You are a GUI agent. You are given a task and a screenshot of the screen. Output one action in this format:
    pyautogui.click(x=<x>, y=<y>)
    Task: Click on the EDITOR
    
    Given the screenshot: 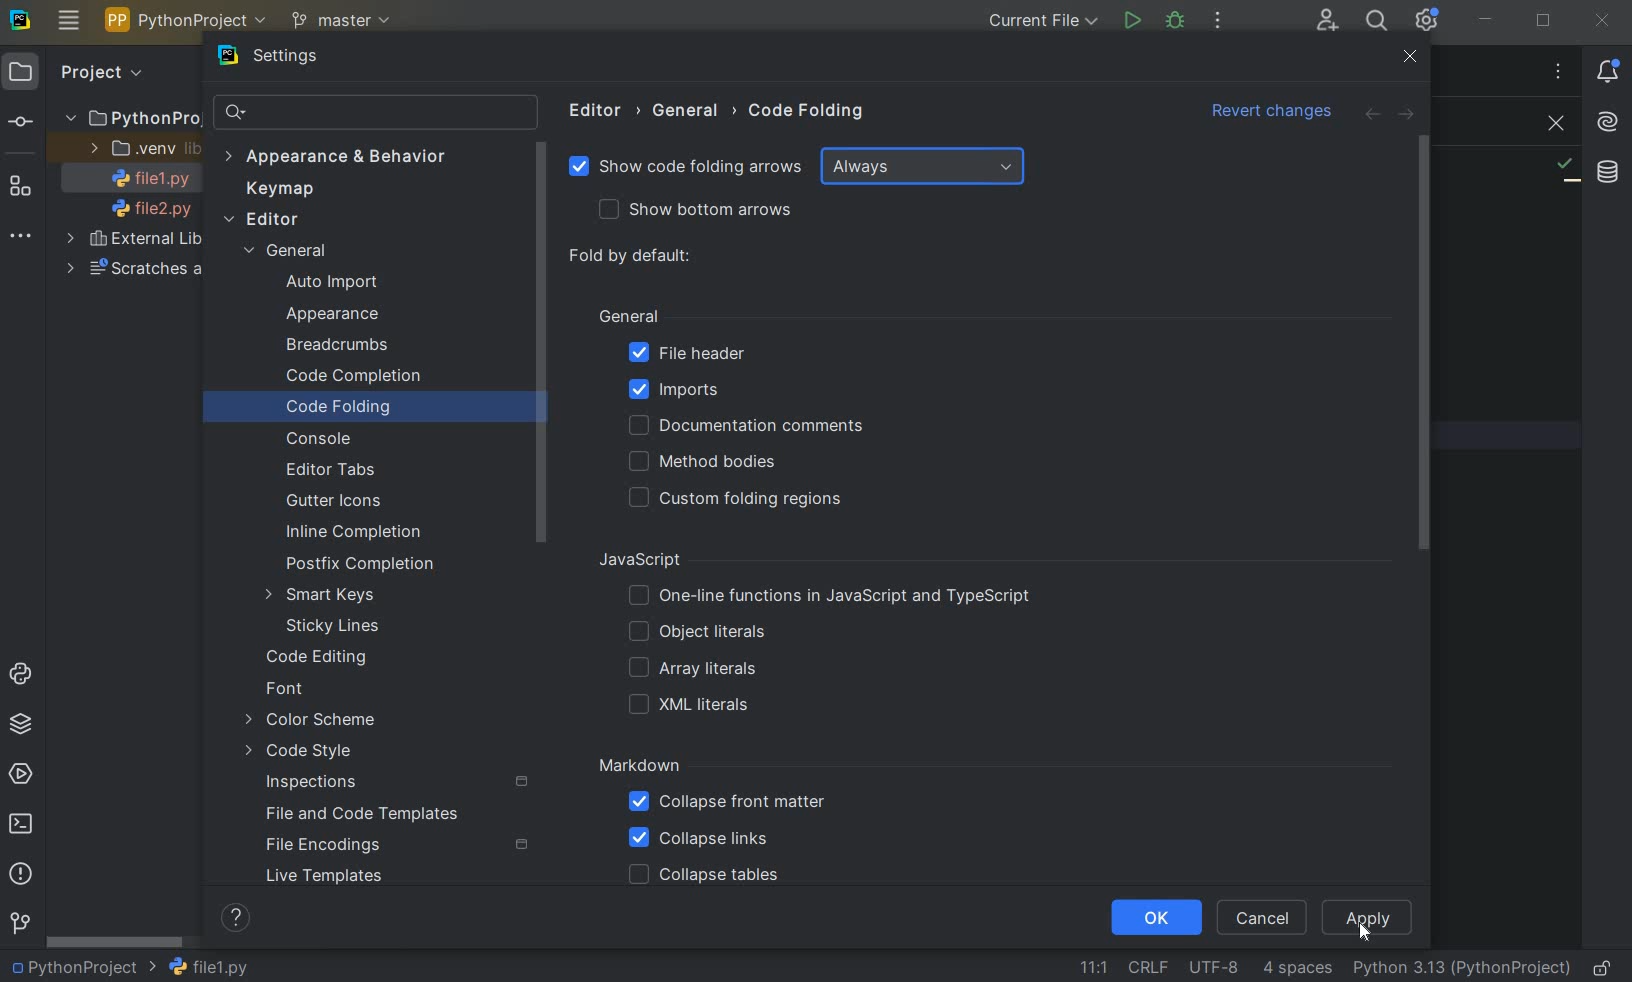 What is the action you would take?
    pyautogui.click(x=263, y=220)
    